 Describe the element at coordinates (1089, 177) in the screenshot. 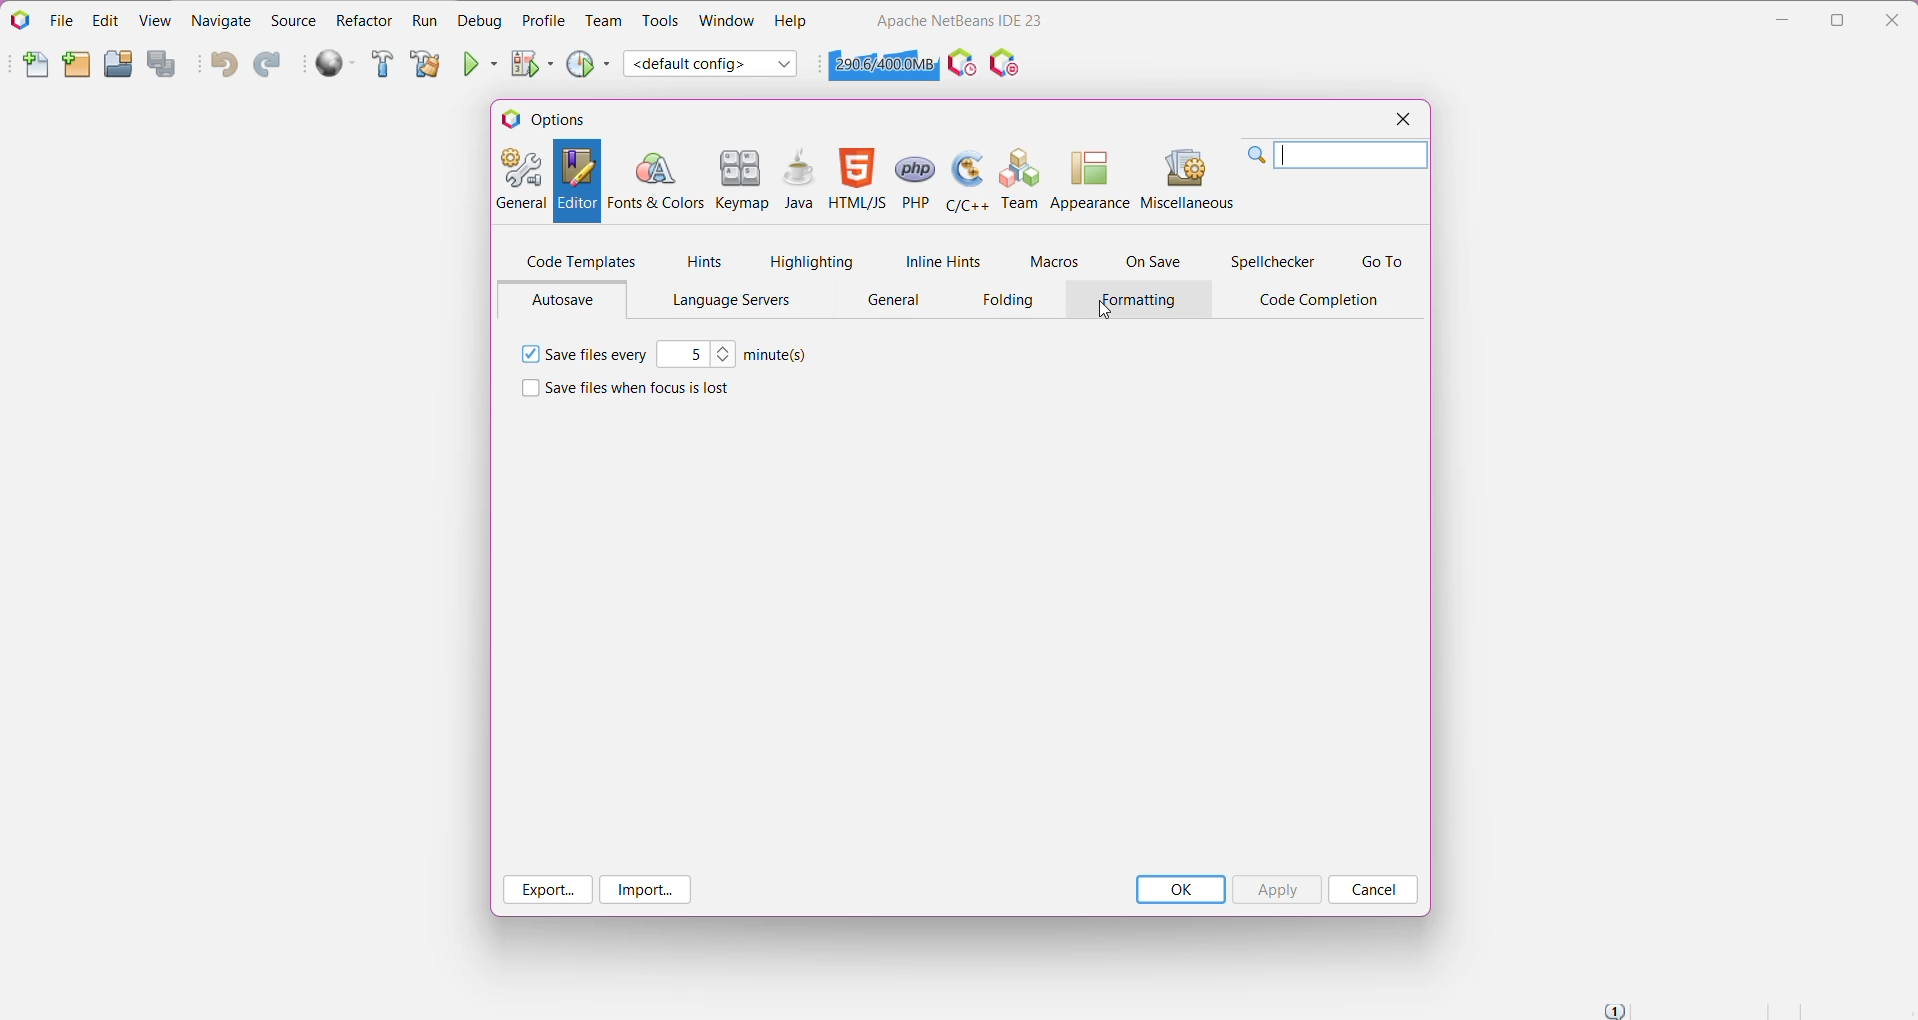

I see `Appearance` at that location.